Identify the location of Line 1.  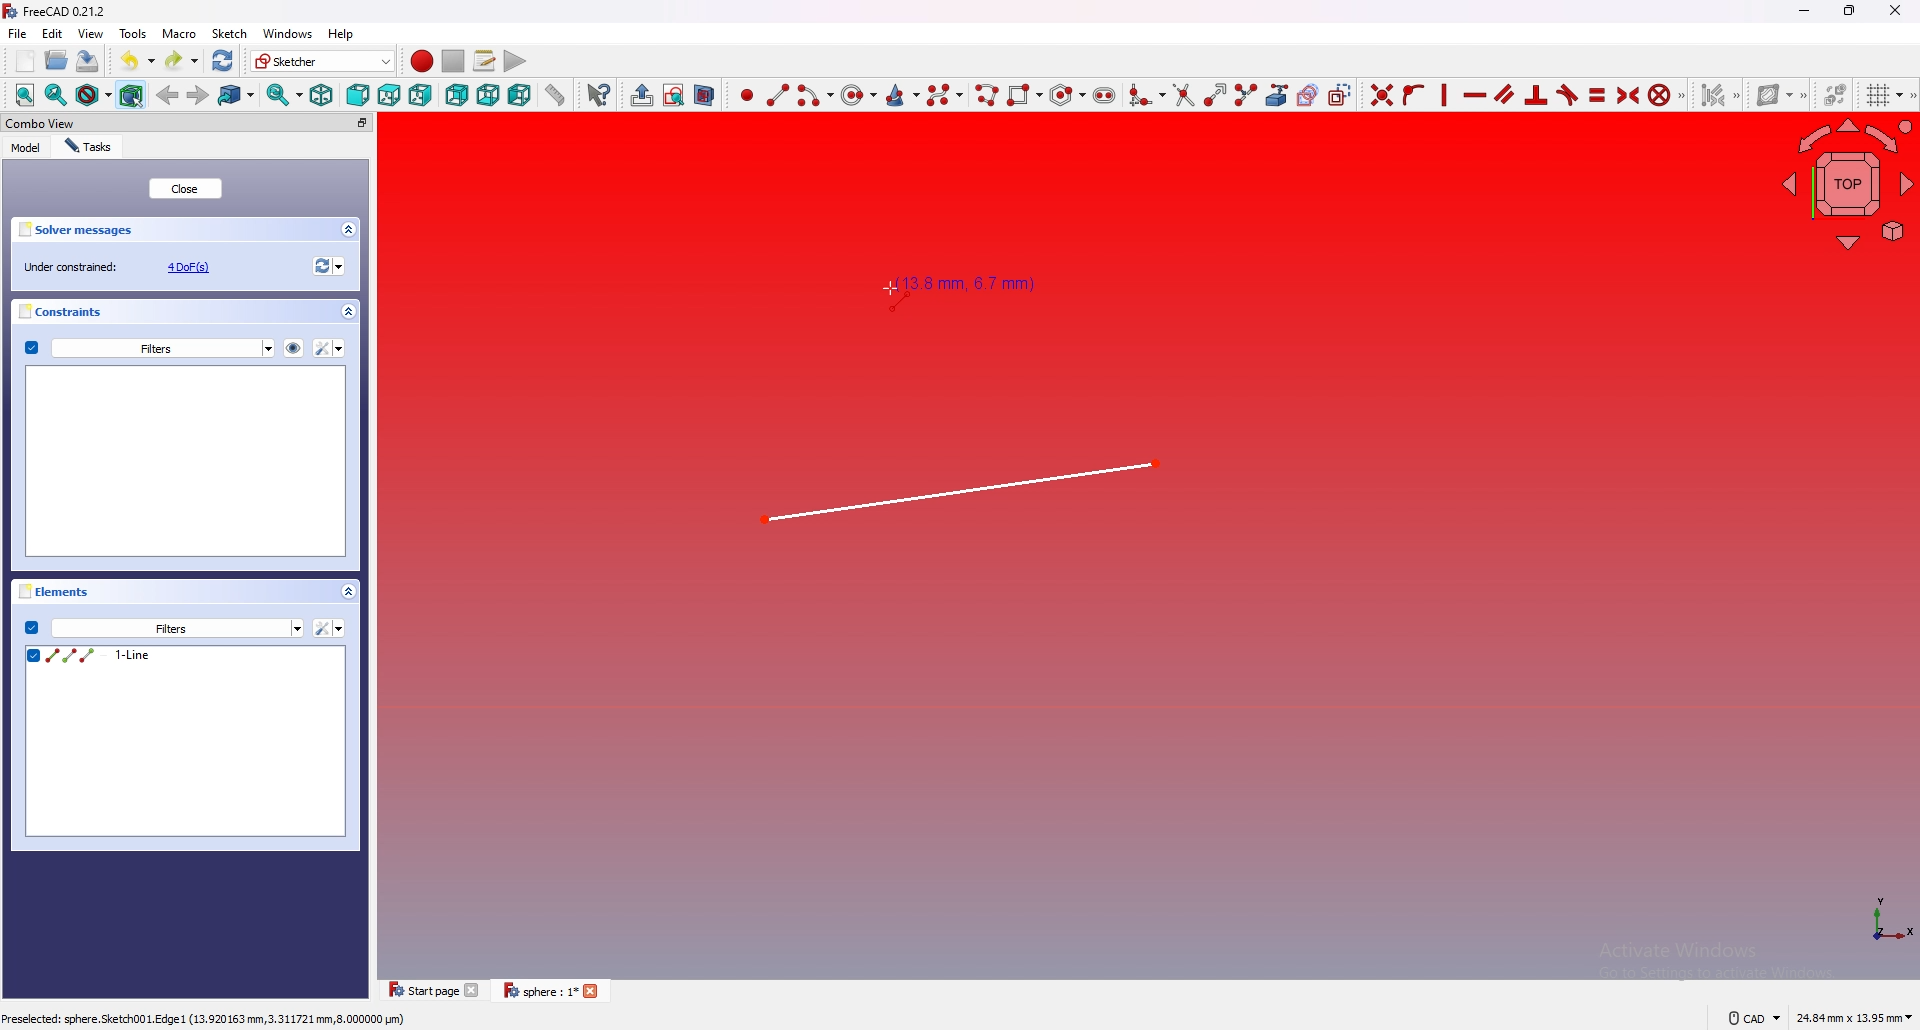
(964, 494).